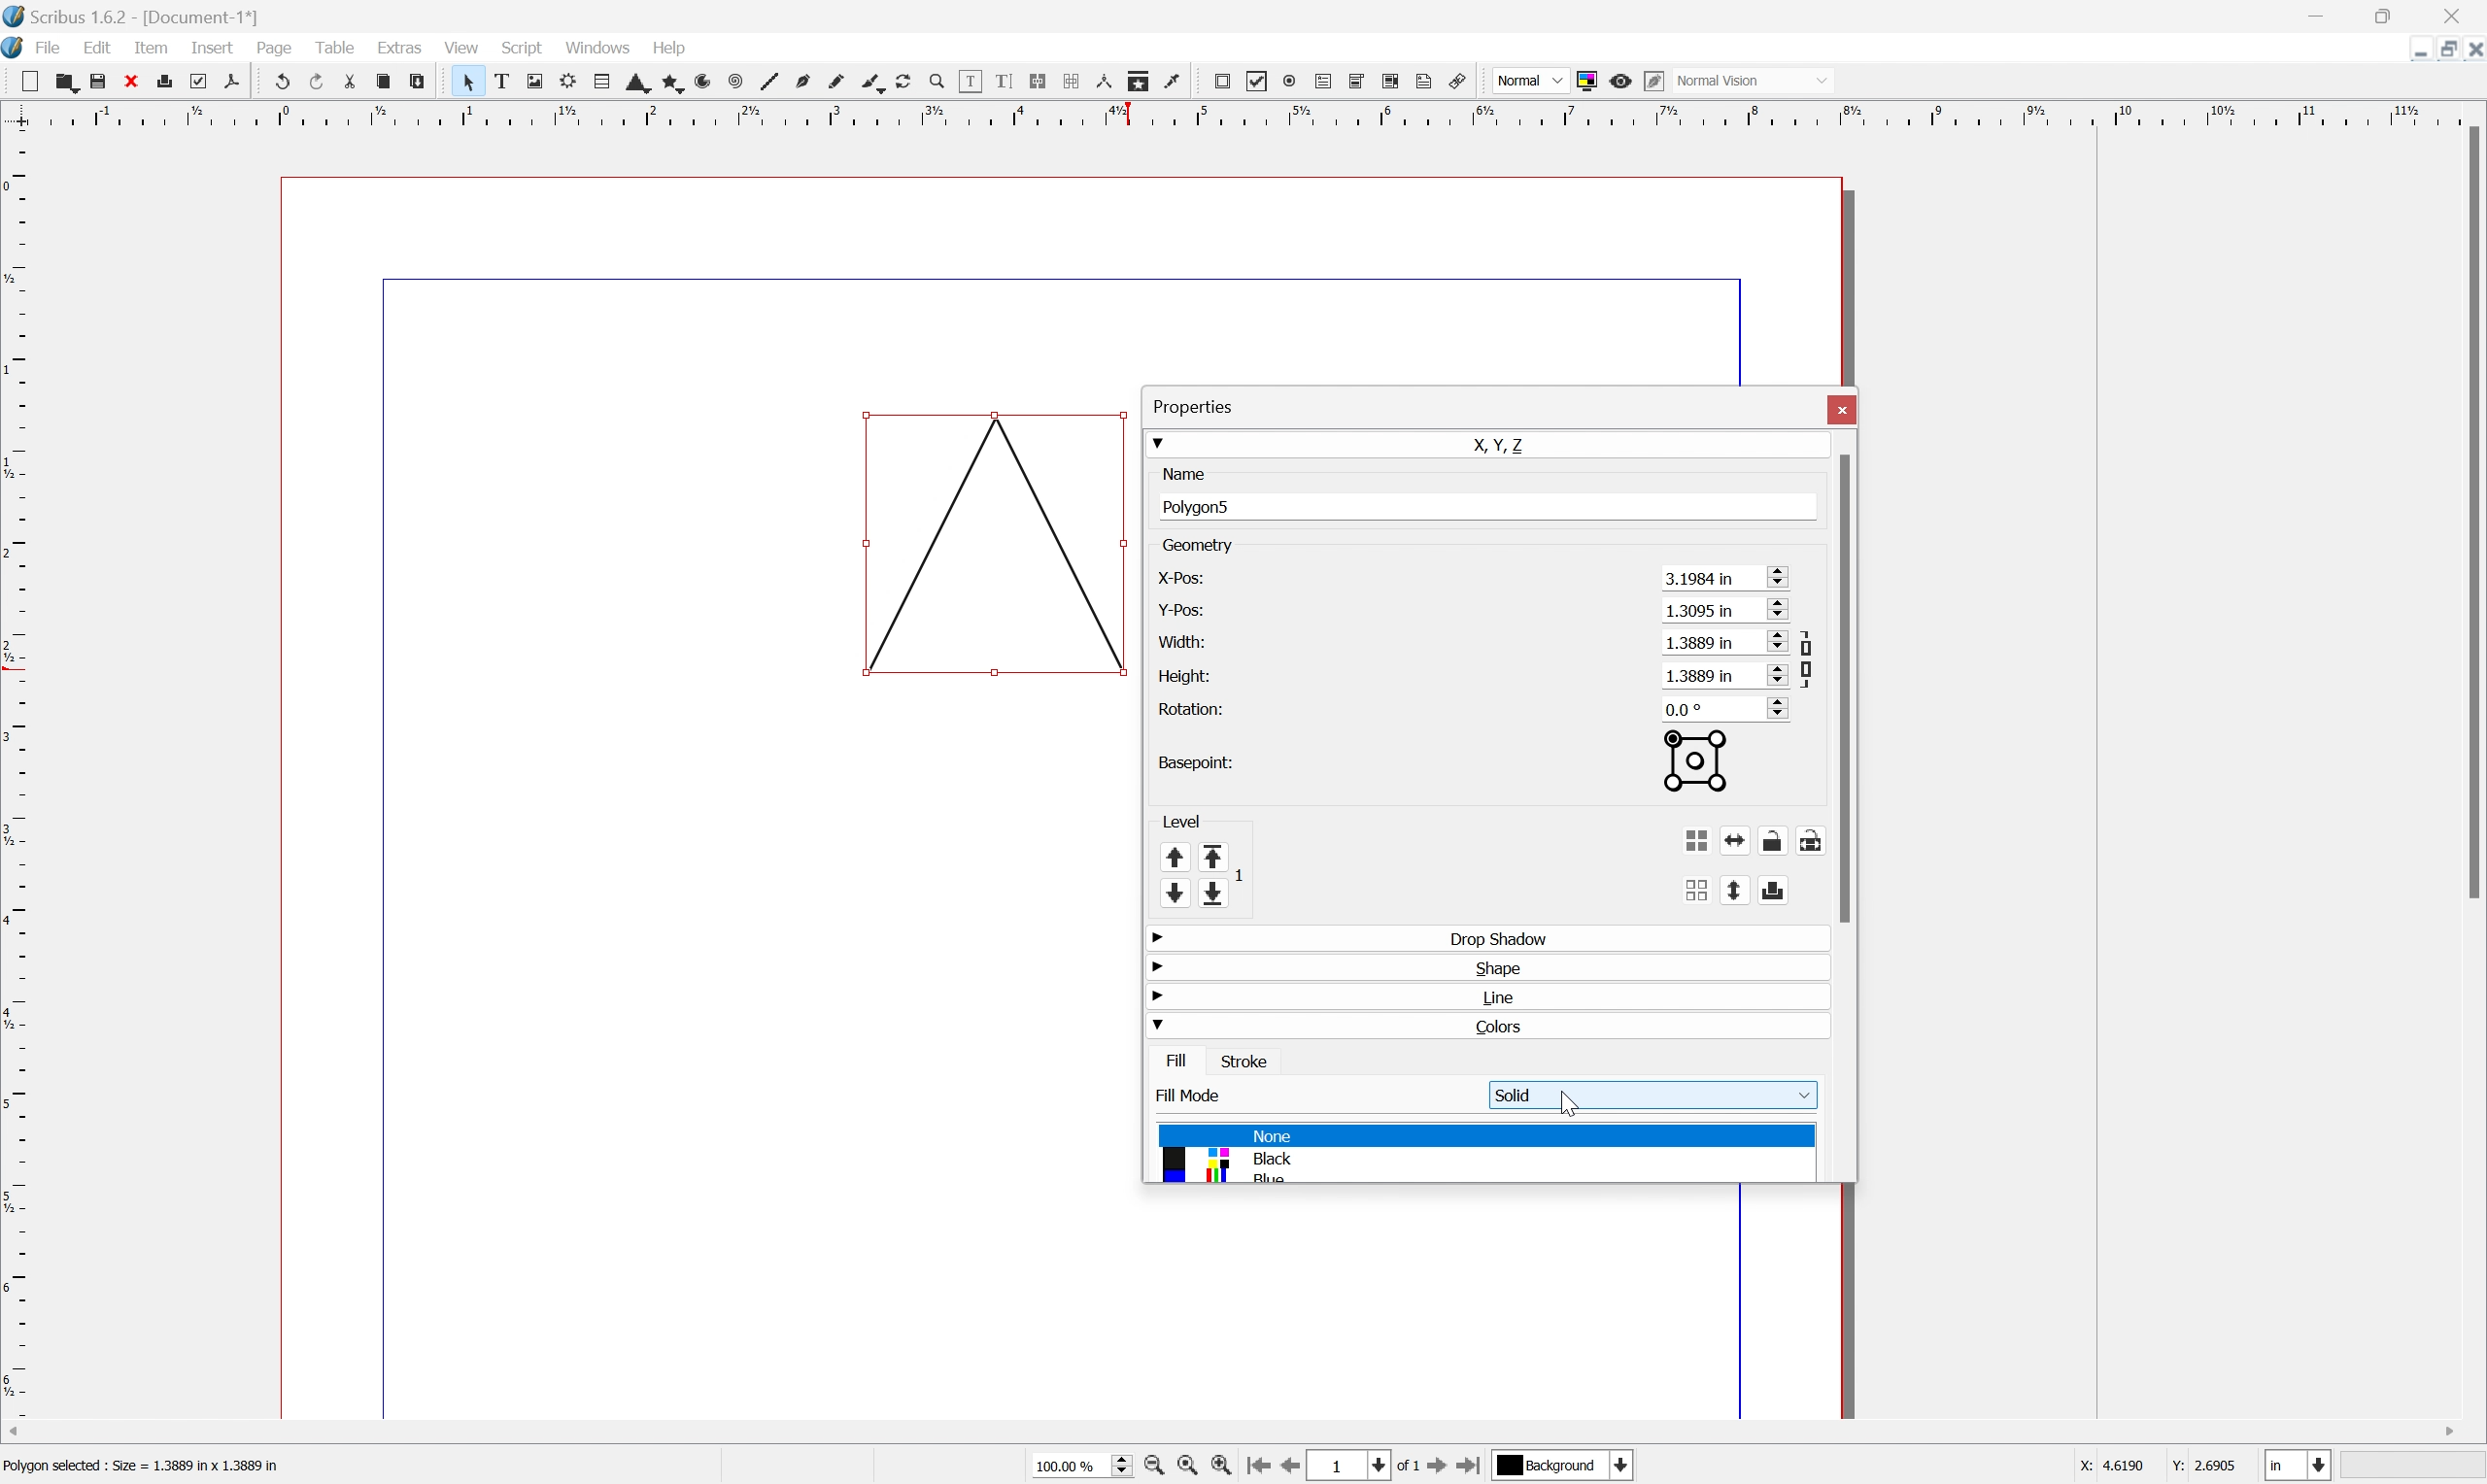 Image resolution: width=2487 pixels, height=1484 pixels. What do you see at coordinates (2451, 17) in the screenshot?
I see `Close` at bounding box center [2451, 17].